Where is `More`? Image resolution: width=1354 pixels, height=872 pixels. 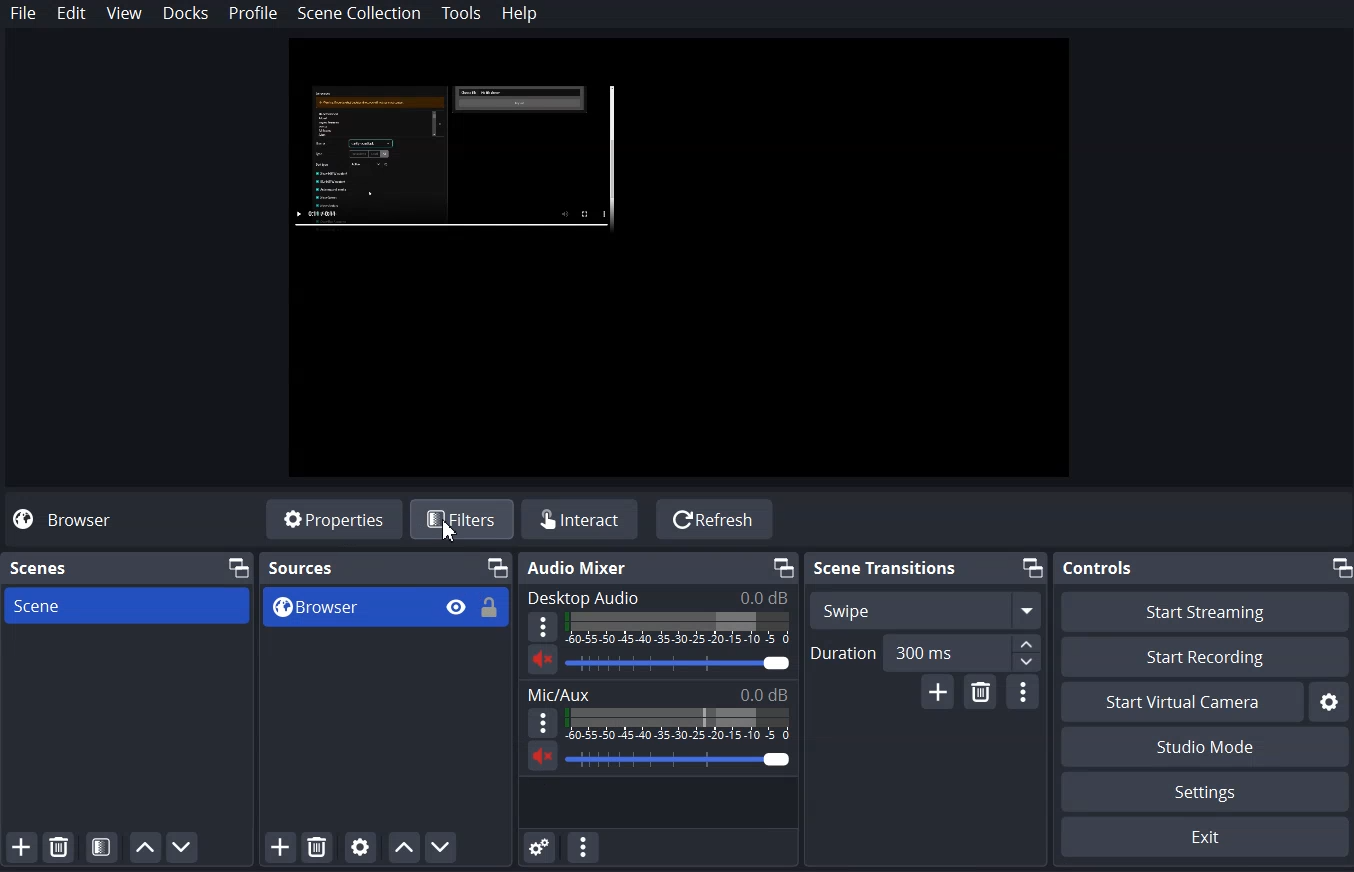 More is located at coordinates (543, 722).